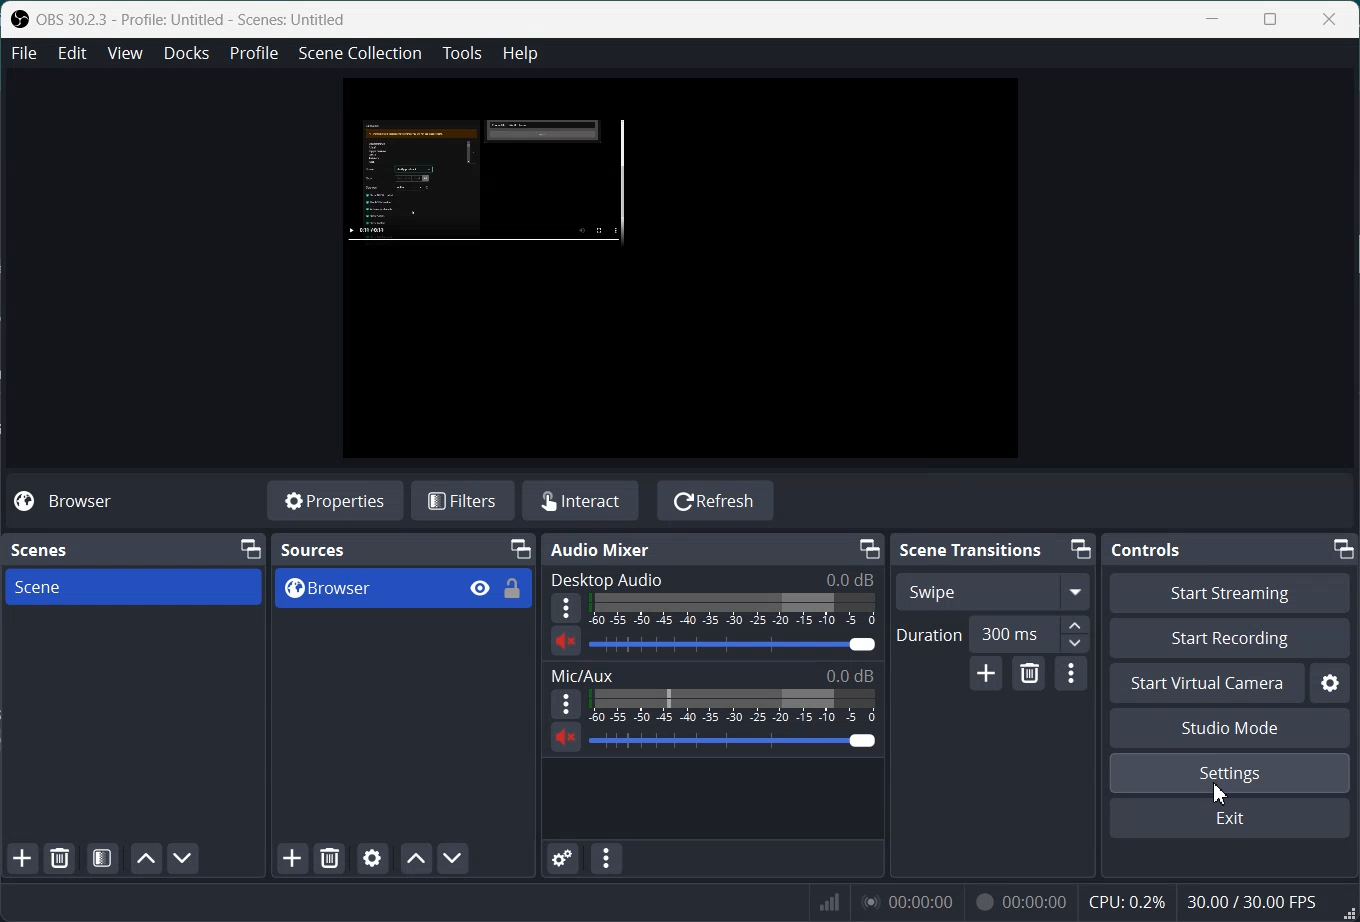 This screenshot has height=922, width=1360. I want to click on Swipe, so click(991, 590).